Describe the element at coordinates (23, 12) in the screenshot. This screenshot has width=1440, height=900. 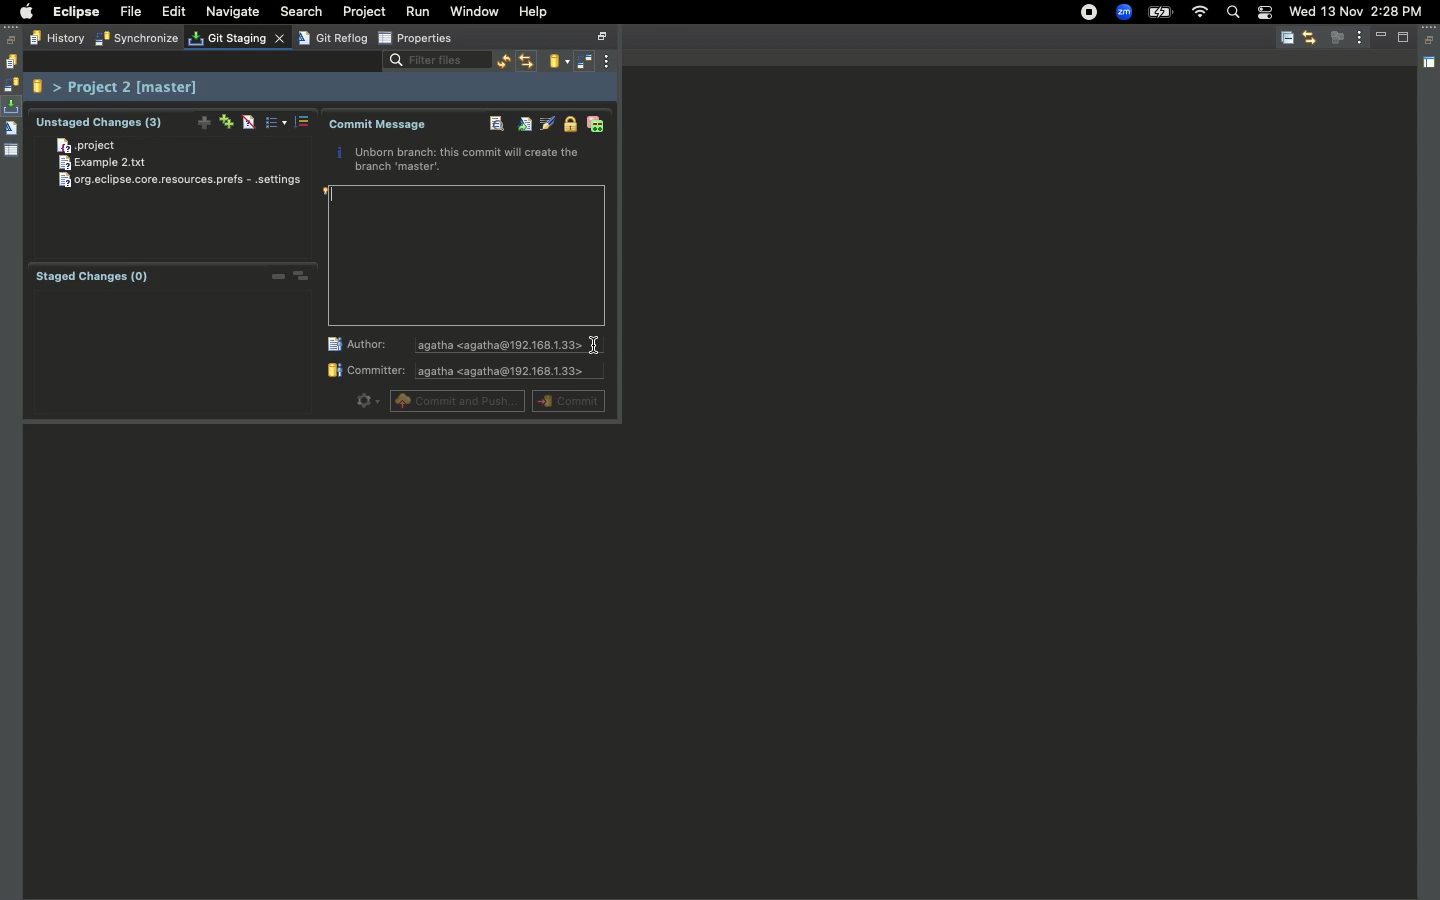
I see `Apple logo` at that location.